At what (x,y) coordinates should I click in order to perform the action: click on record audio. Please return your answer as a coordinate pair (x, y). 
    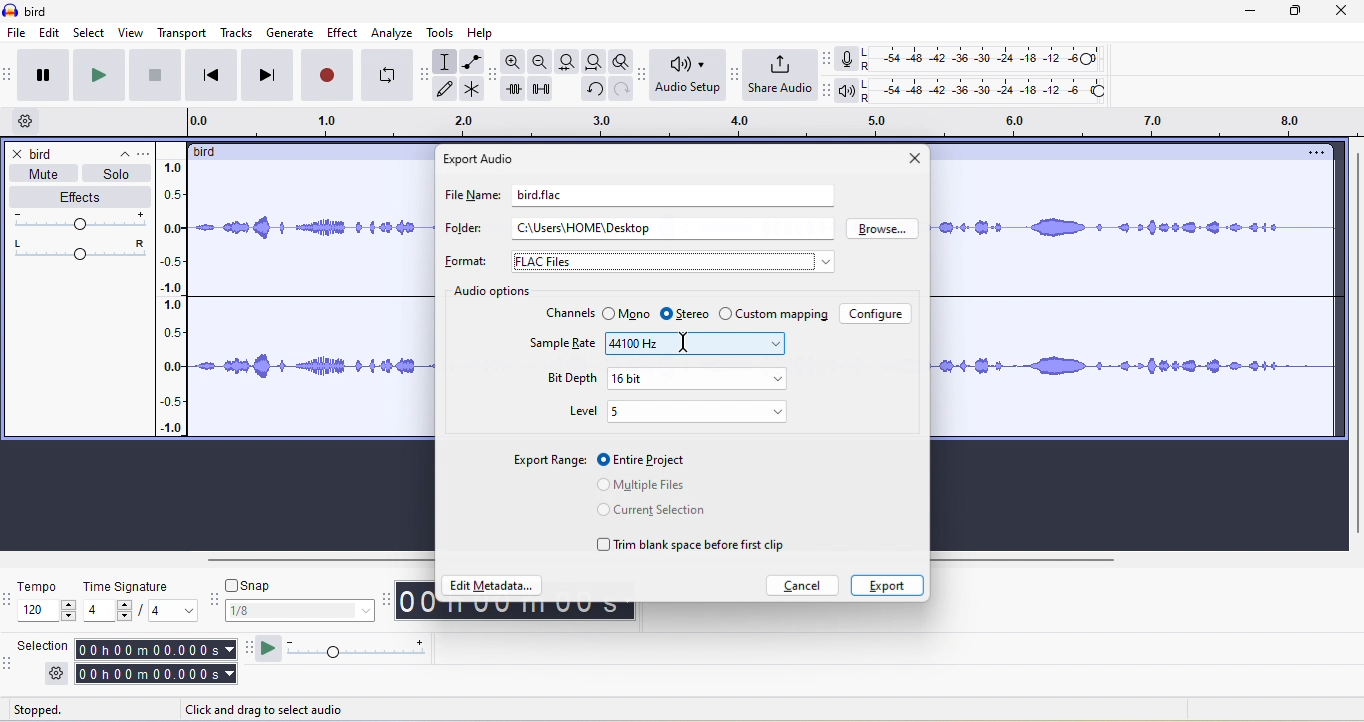
    Looking at the image, I should click on (314, 303).